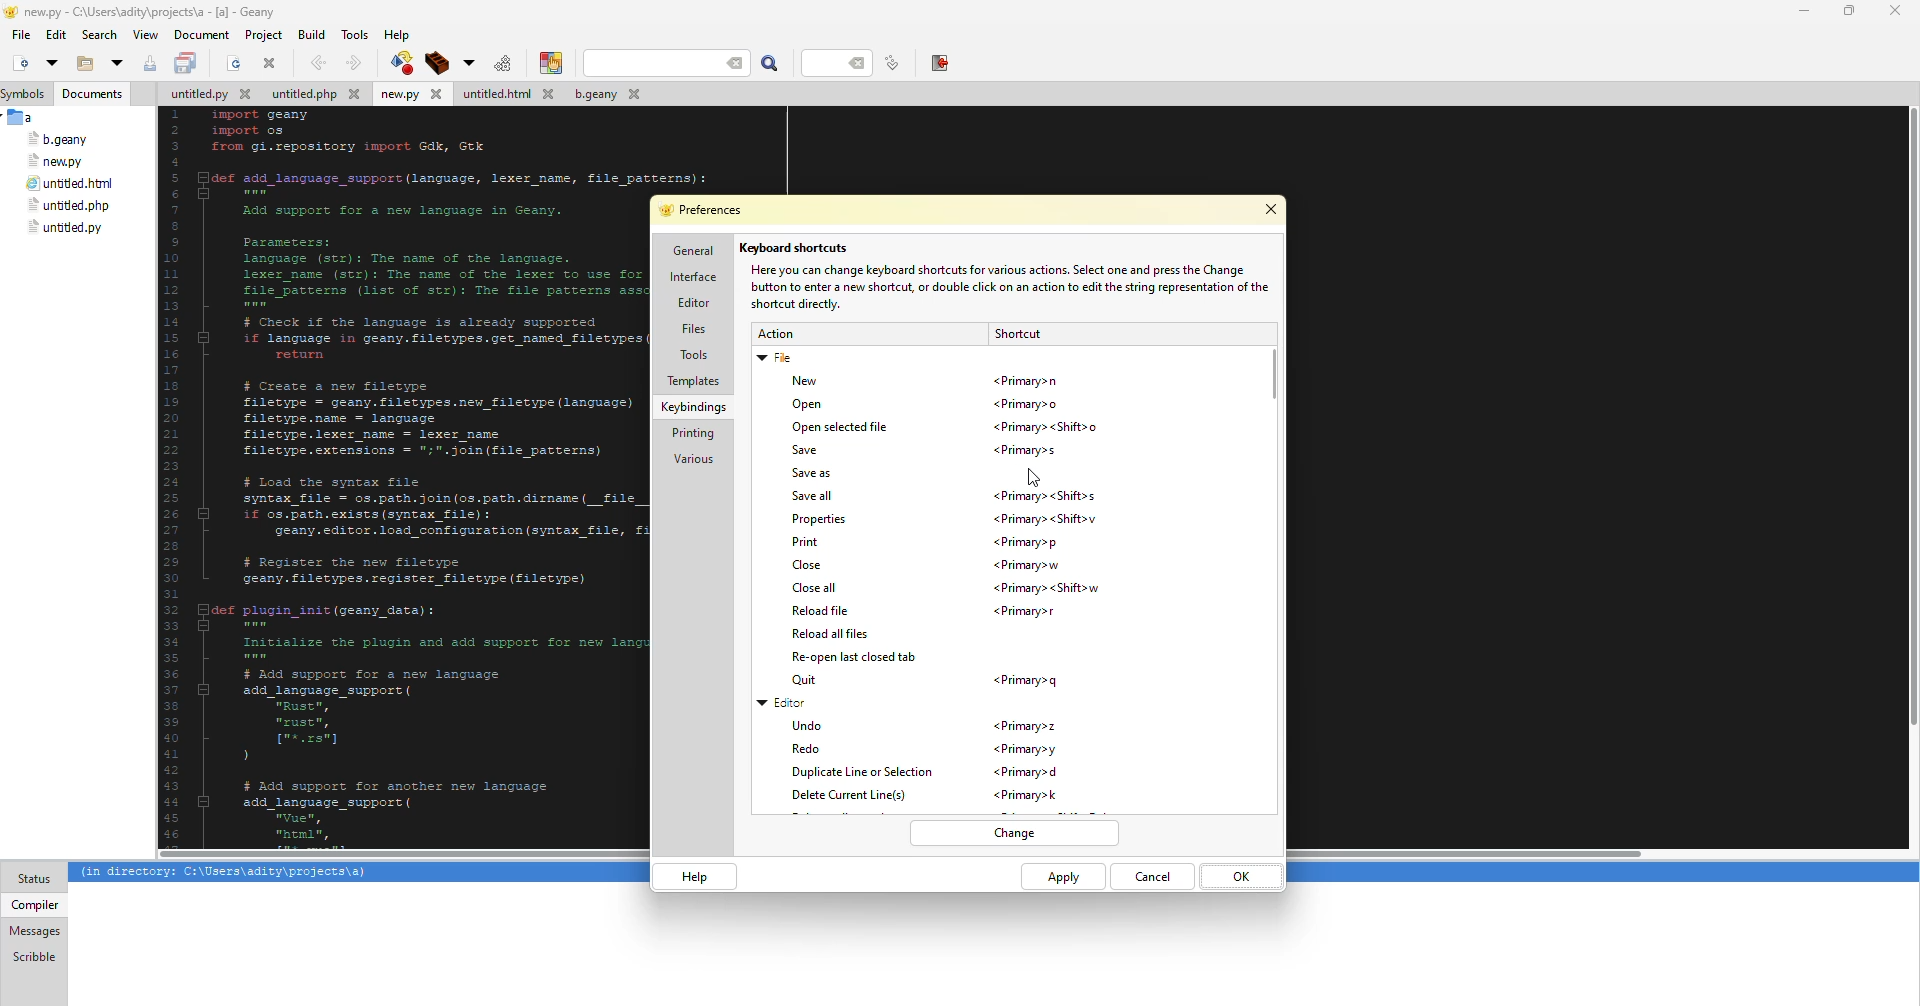  What do you see at coordinates (771, 64) in the screenshot?
I see `search` at bounding box center [771, 64].